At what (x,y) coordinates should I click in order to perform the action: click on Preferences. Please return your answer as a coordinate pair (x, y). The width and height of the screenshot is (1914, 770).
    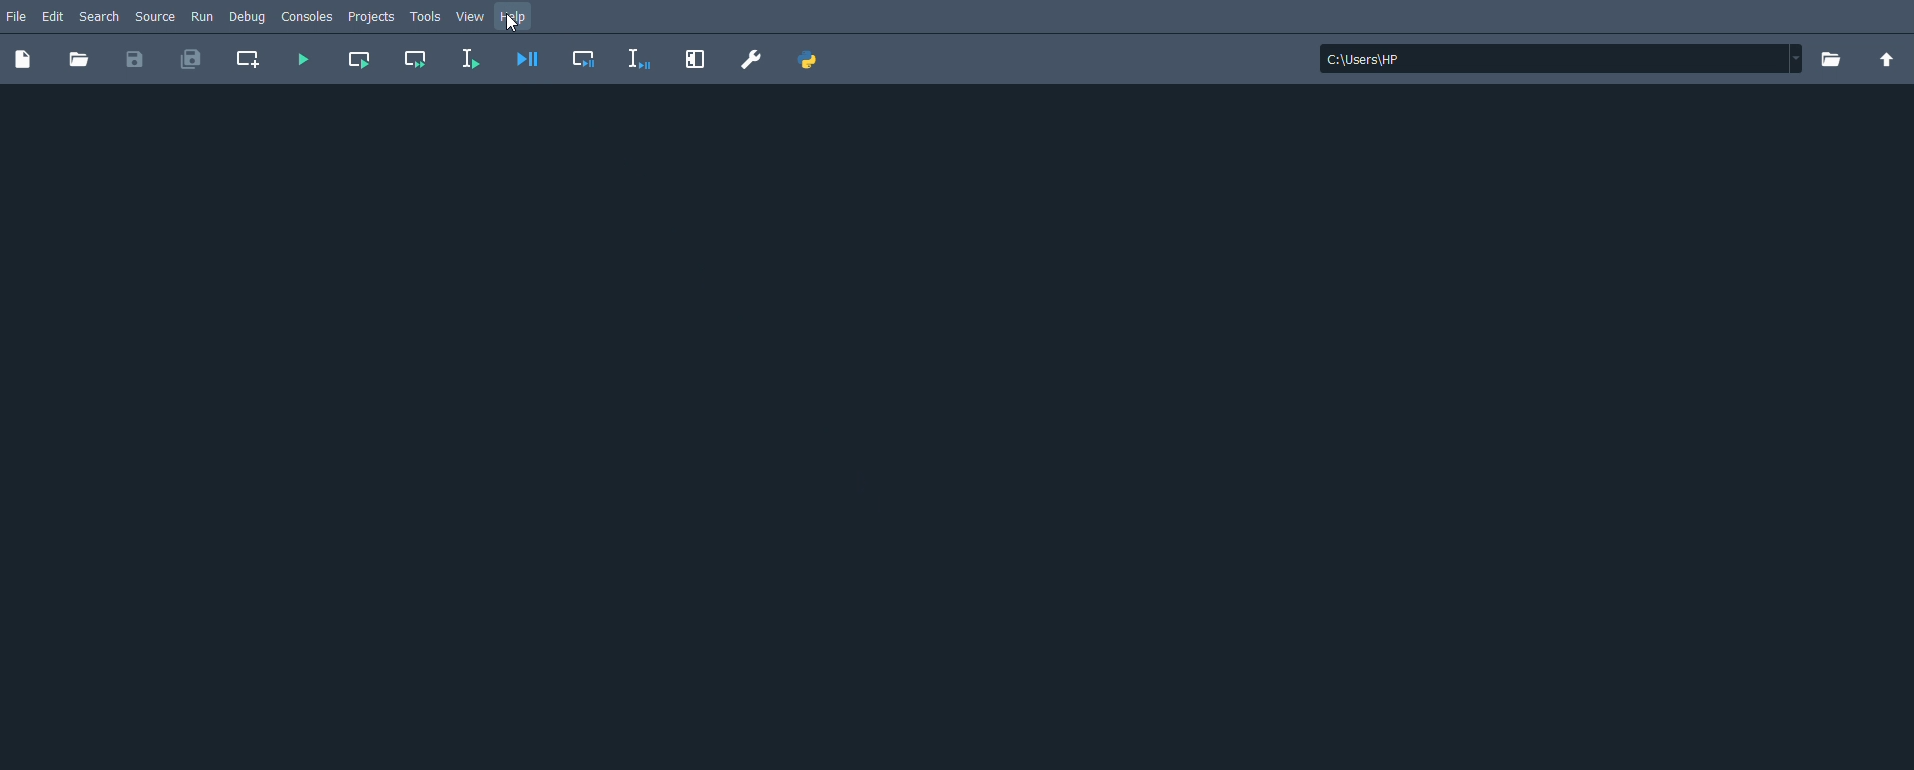
    Looking at the image, I should click on (751, 59).